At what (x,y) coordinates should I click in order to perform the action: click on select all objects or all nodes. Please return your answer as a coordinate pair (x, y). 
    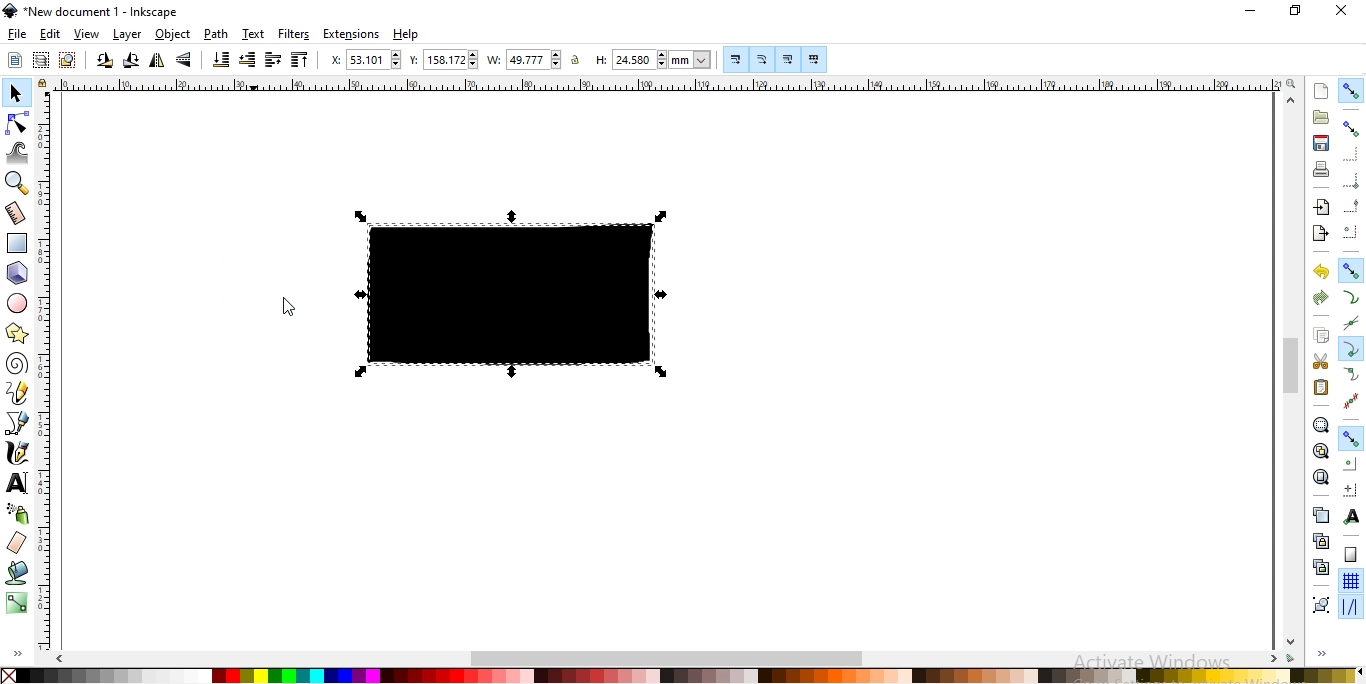
    Looking at the image, I should click on (14, 62).